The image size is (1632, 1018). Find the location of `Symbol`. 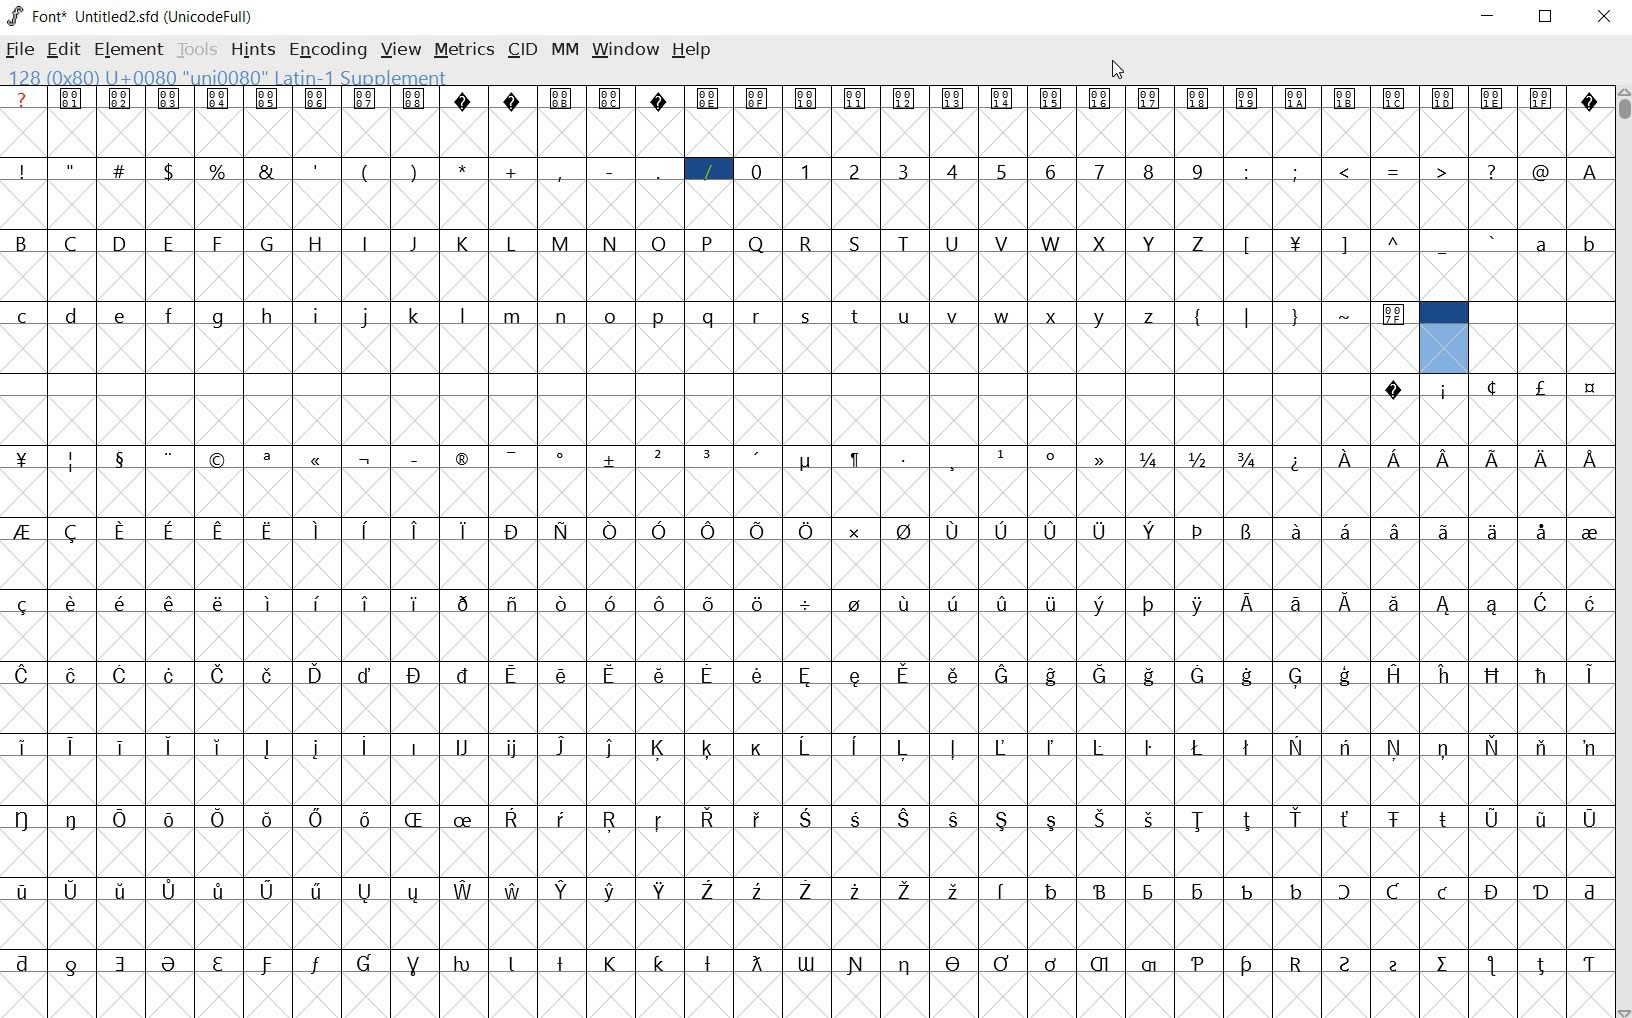

Symbol is located at coordinates (562, 748).